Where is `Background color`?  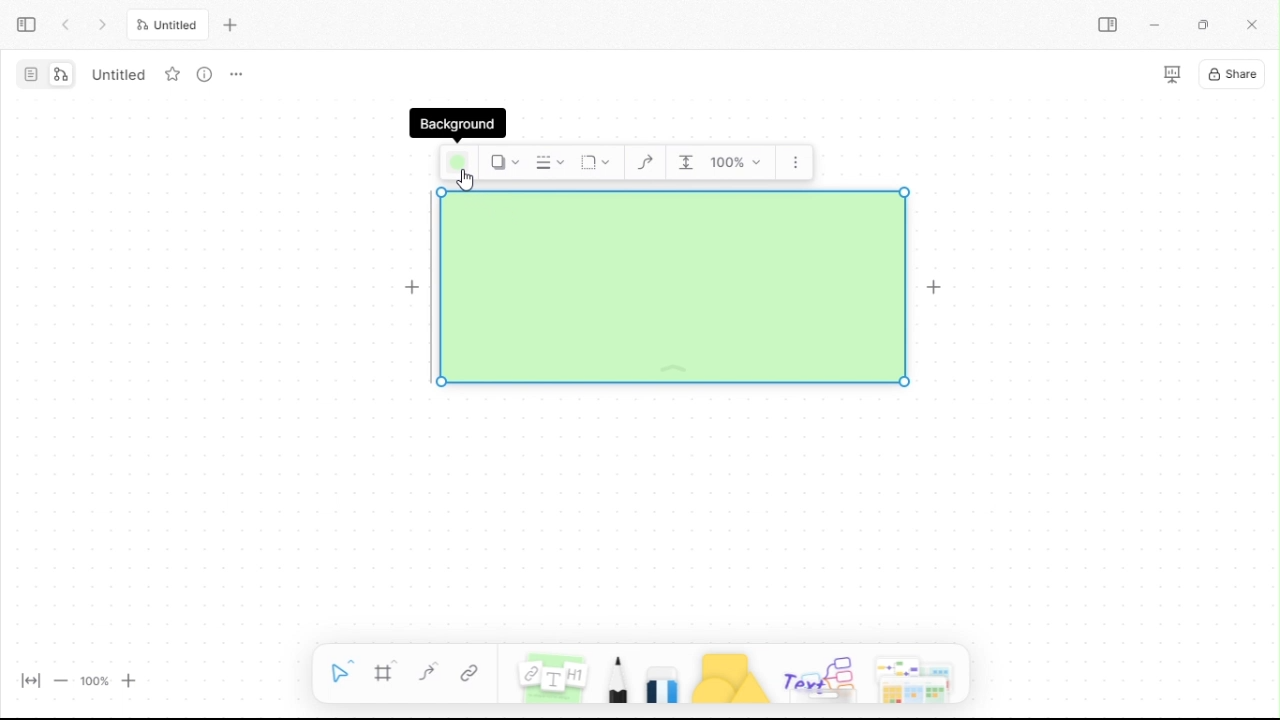 Background color is located at coordinates (458, 163).